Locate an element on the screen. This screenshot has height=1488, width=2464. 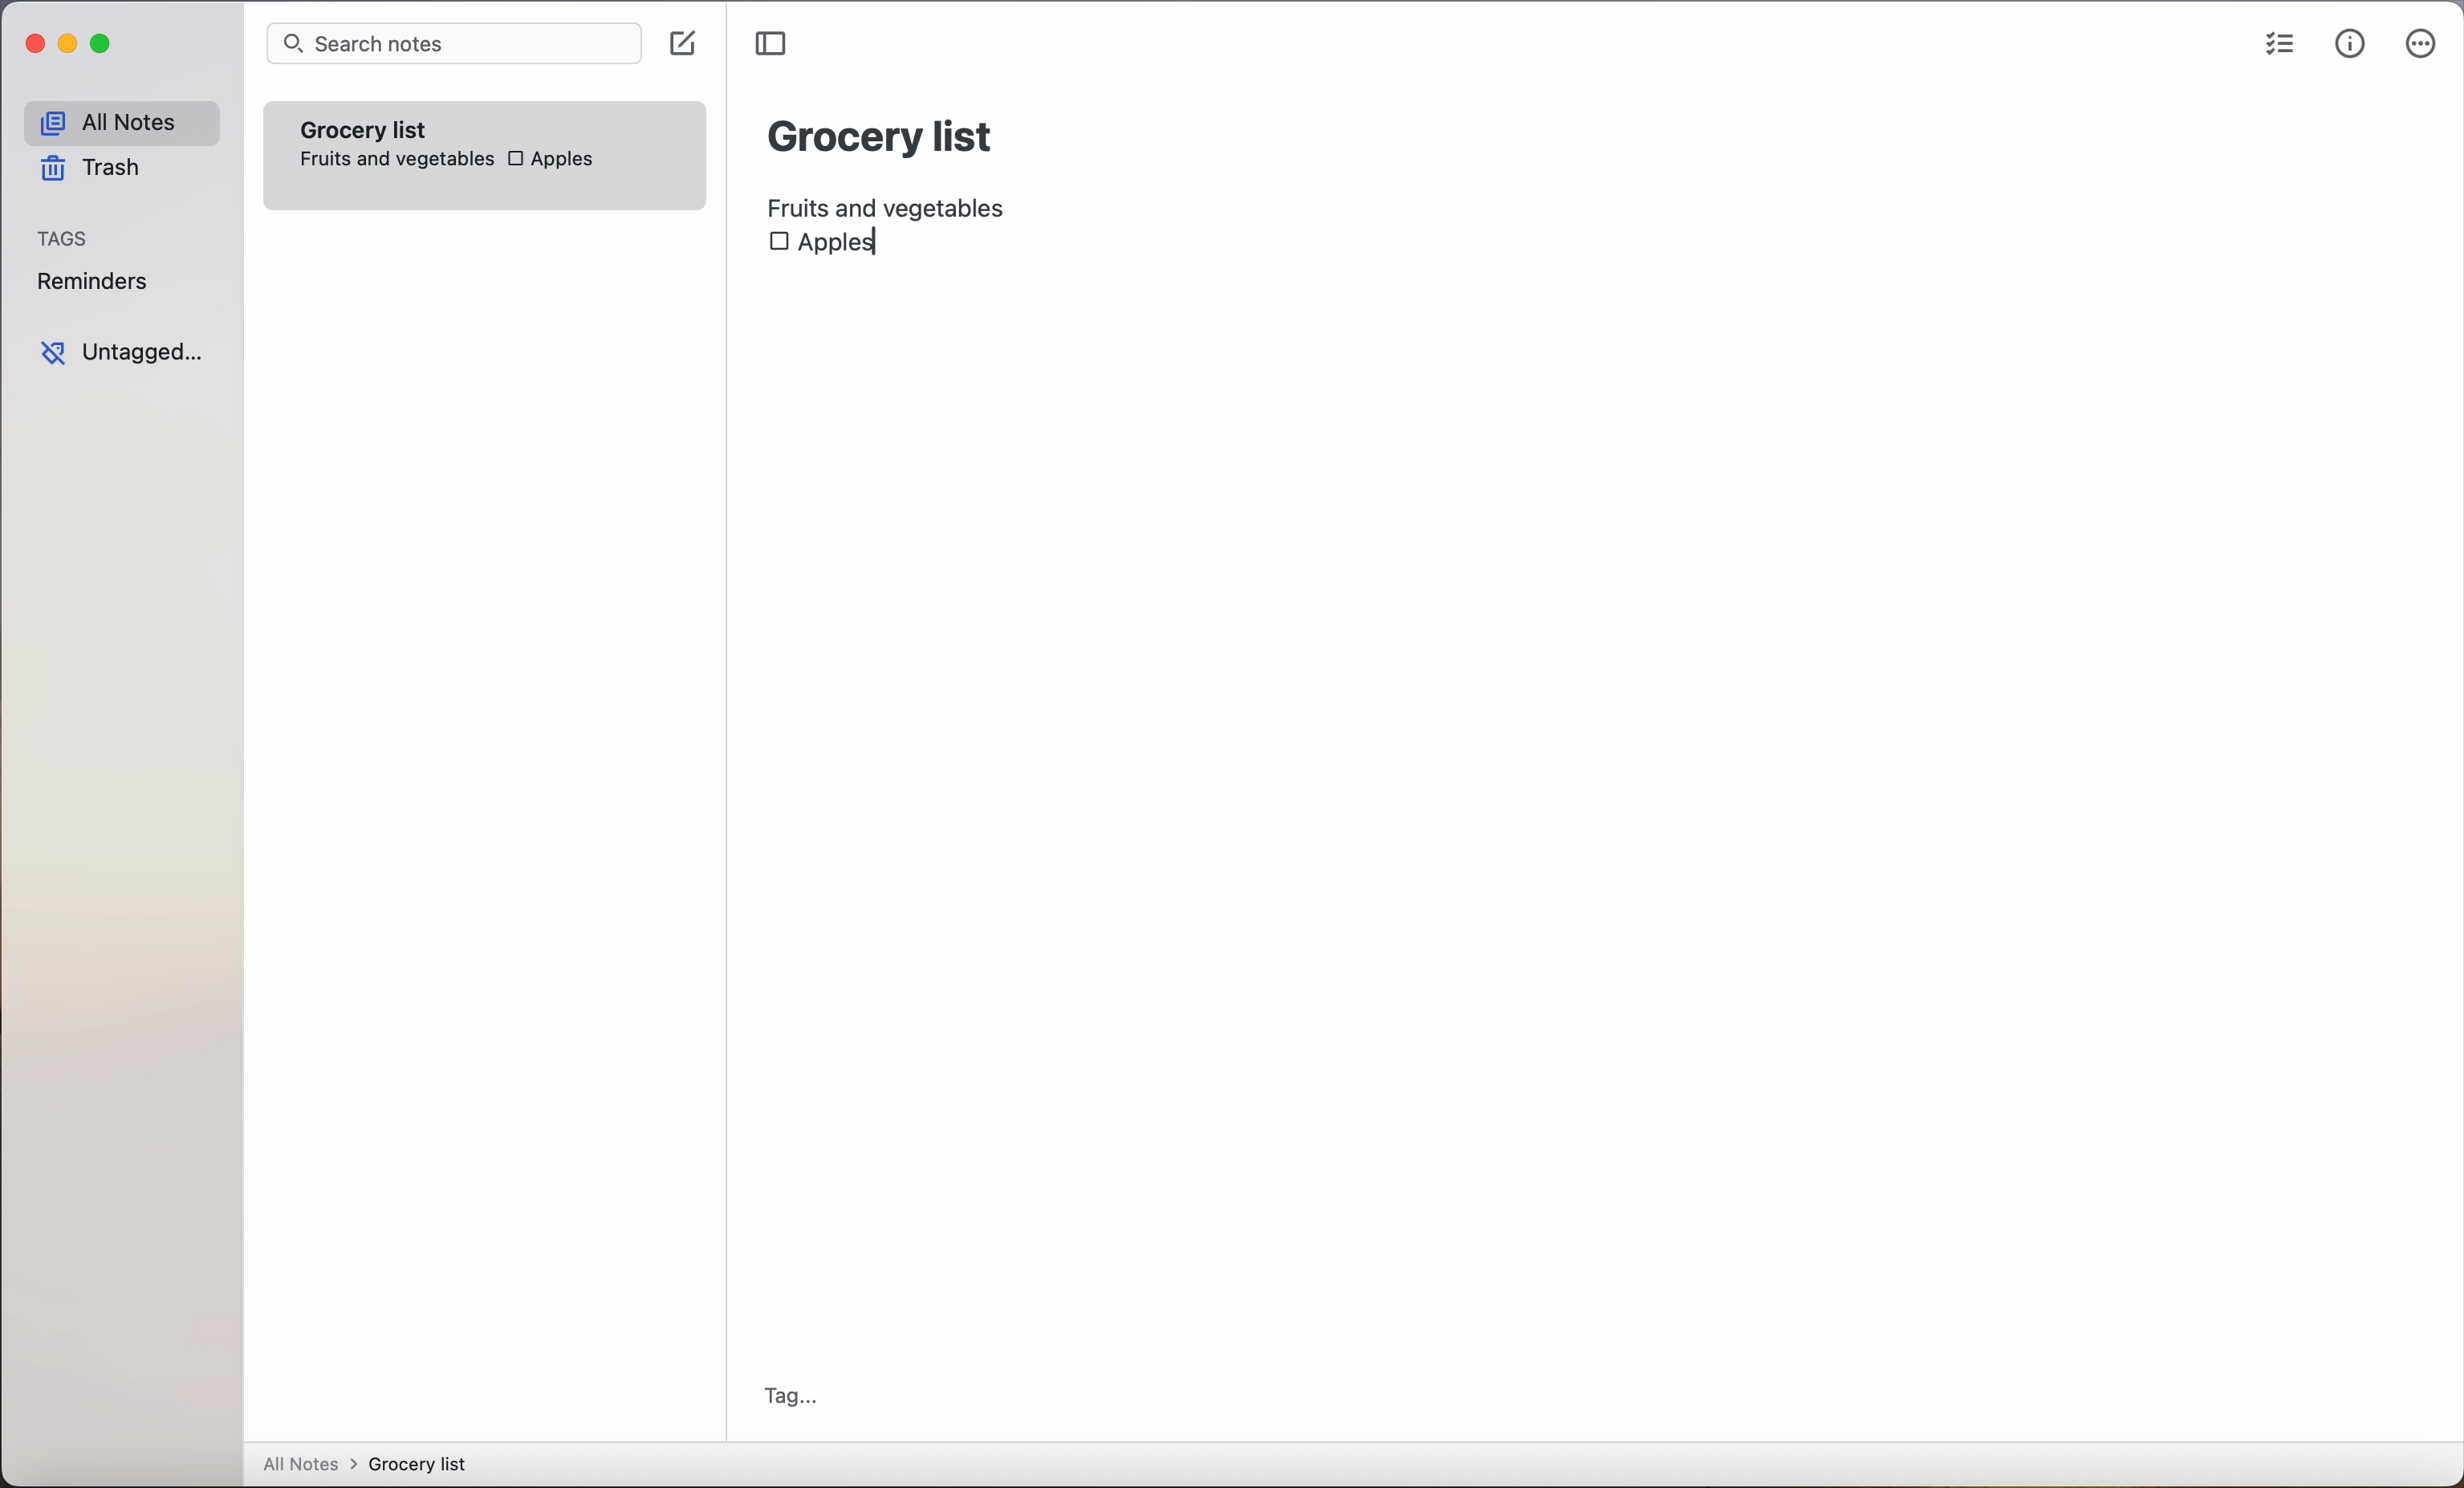
apples is located at coordinates (570, 157).